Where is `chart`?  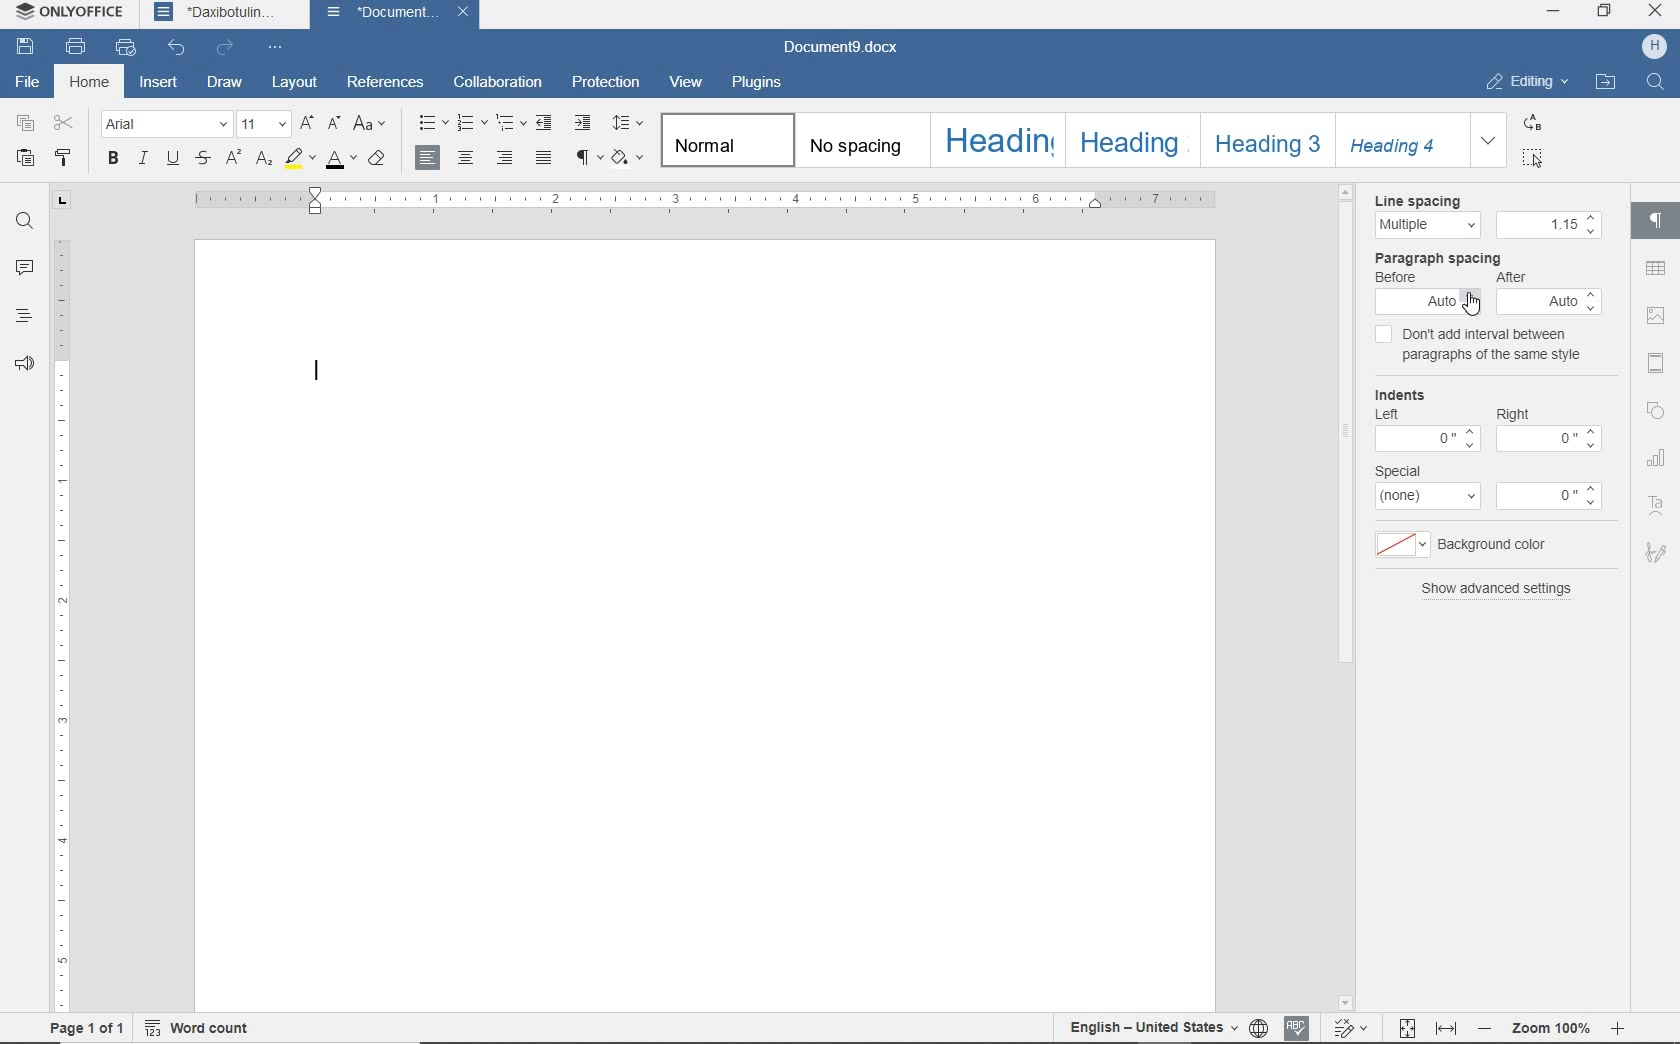 chart is located at coordinates (1657, 459).